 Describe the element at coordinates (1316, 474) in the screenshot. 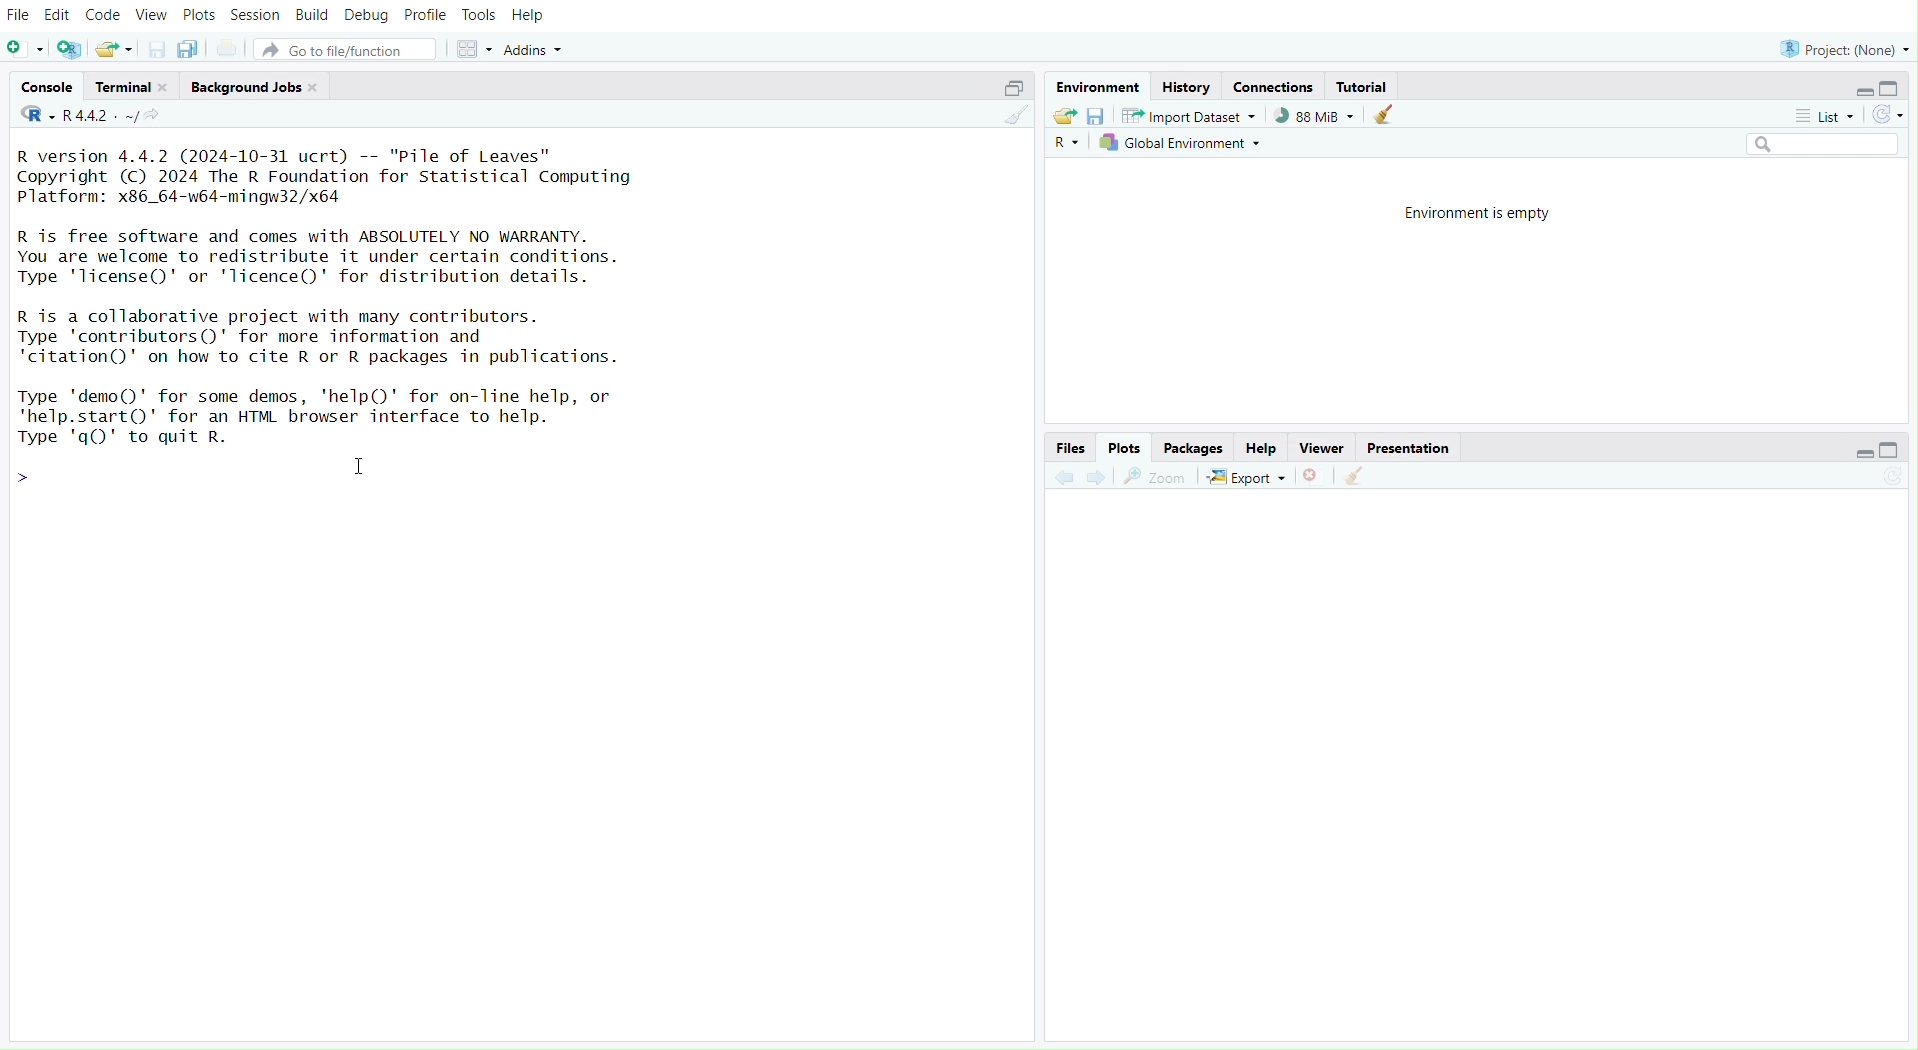

I see `Close` at that location.